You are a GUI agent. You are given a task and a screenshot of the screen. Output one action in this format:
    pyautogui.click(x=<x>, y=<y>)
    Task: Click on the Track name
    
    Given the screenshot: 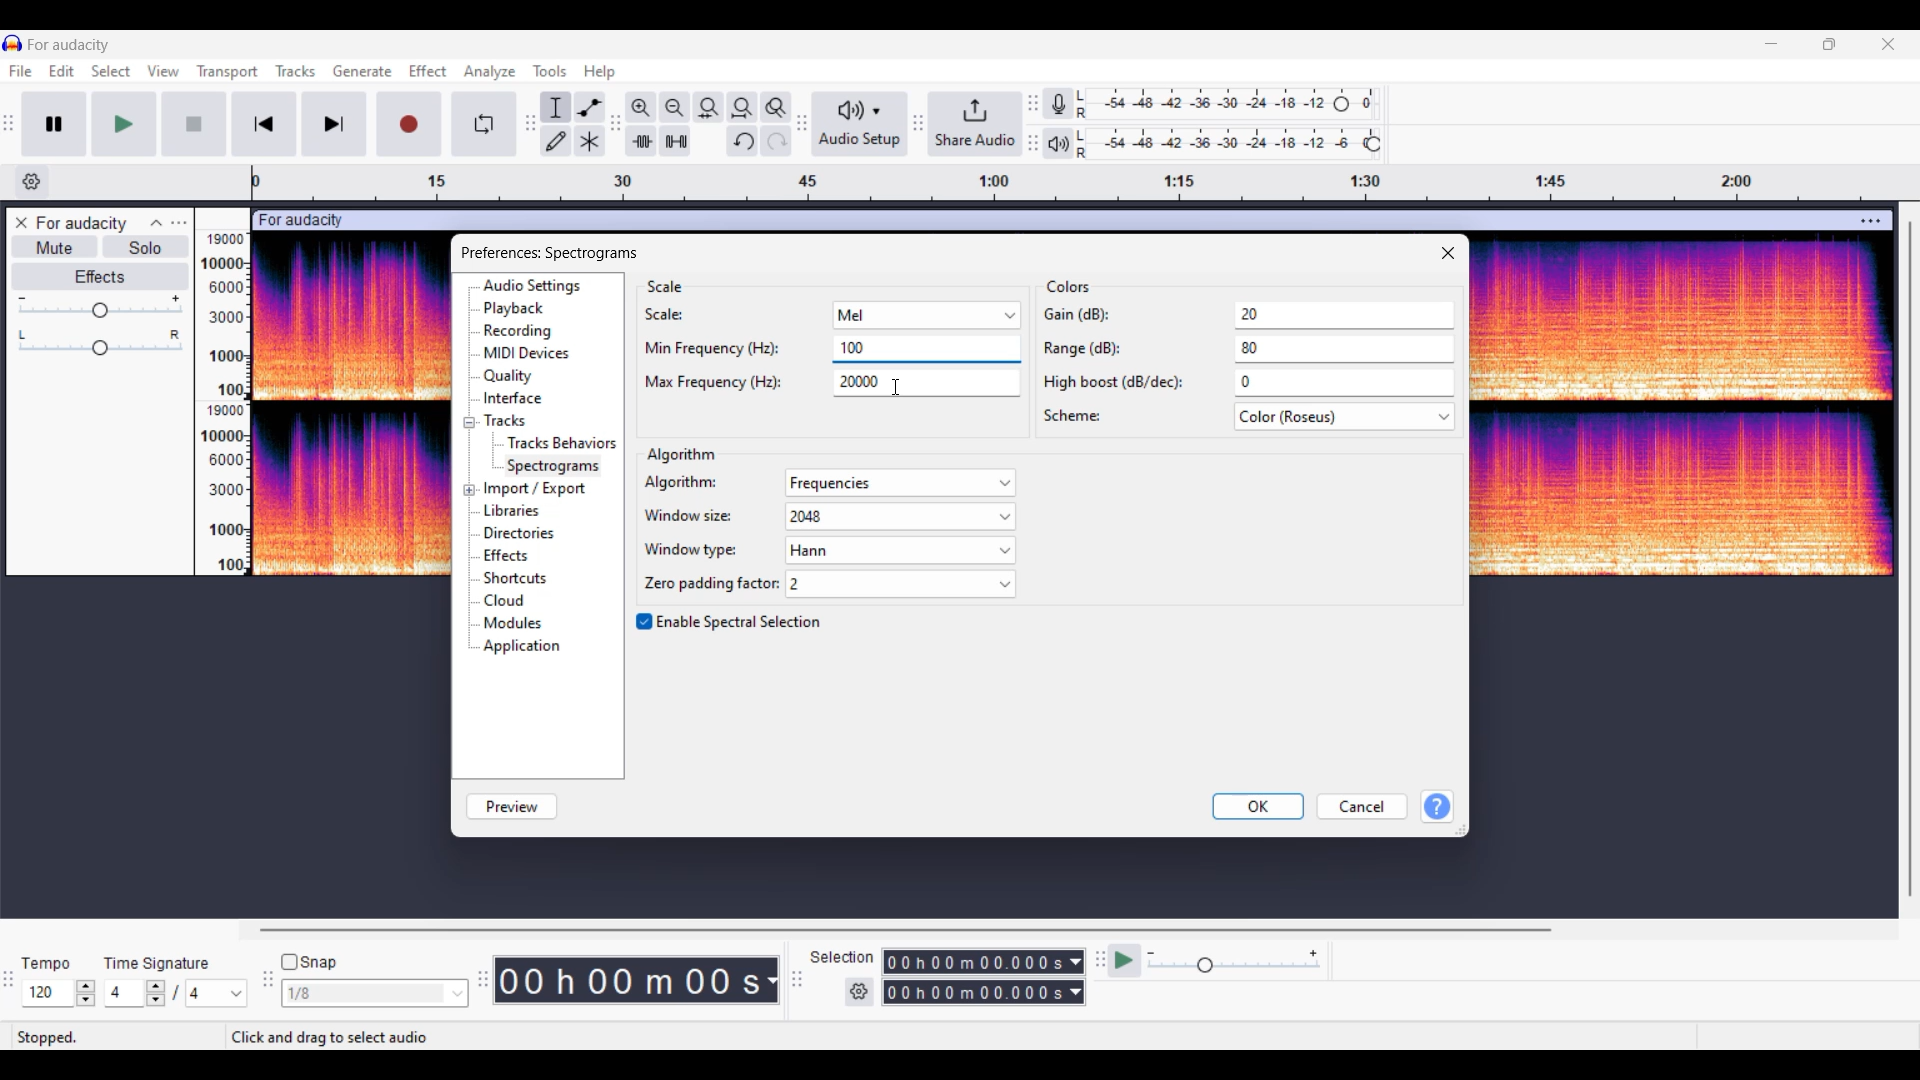 What is the action you would take?
    pyautogui.click(x=82, y=223)
    